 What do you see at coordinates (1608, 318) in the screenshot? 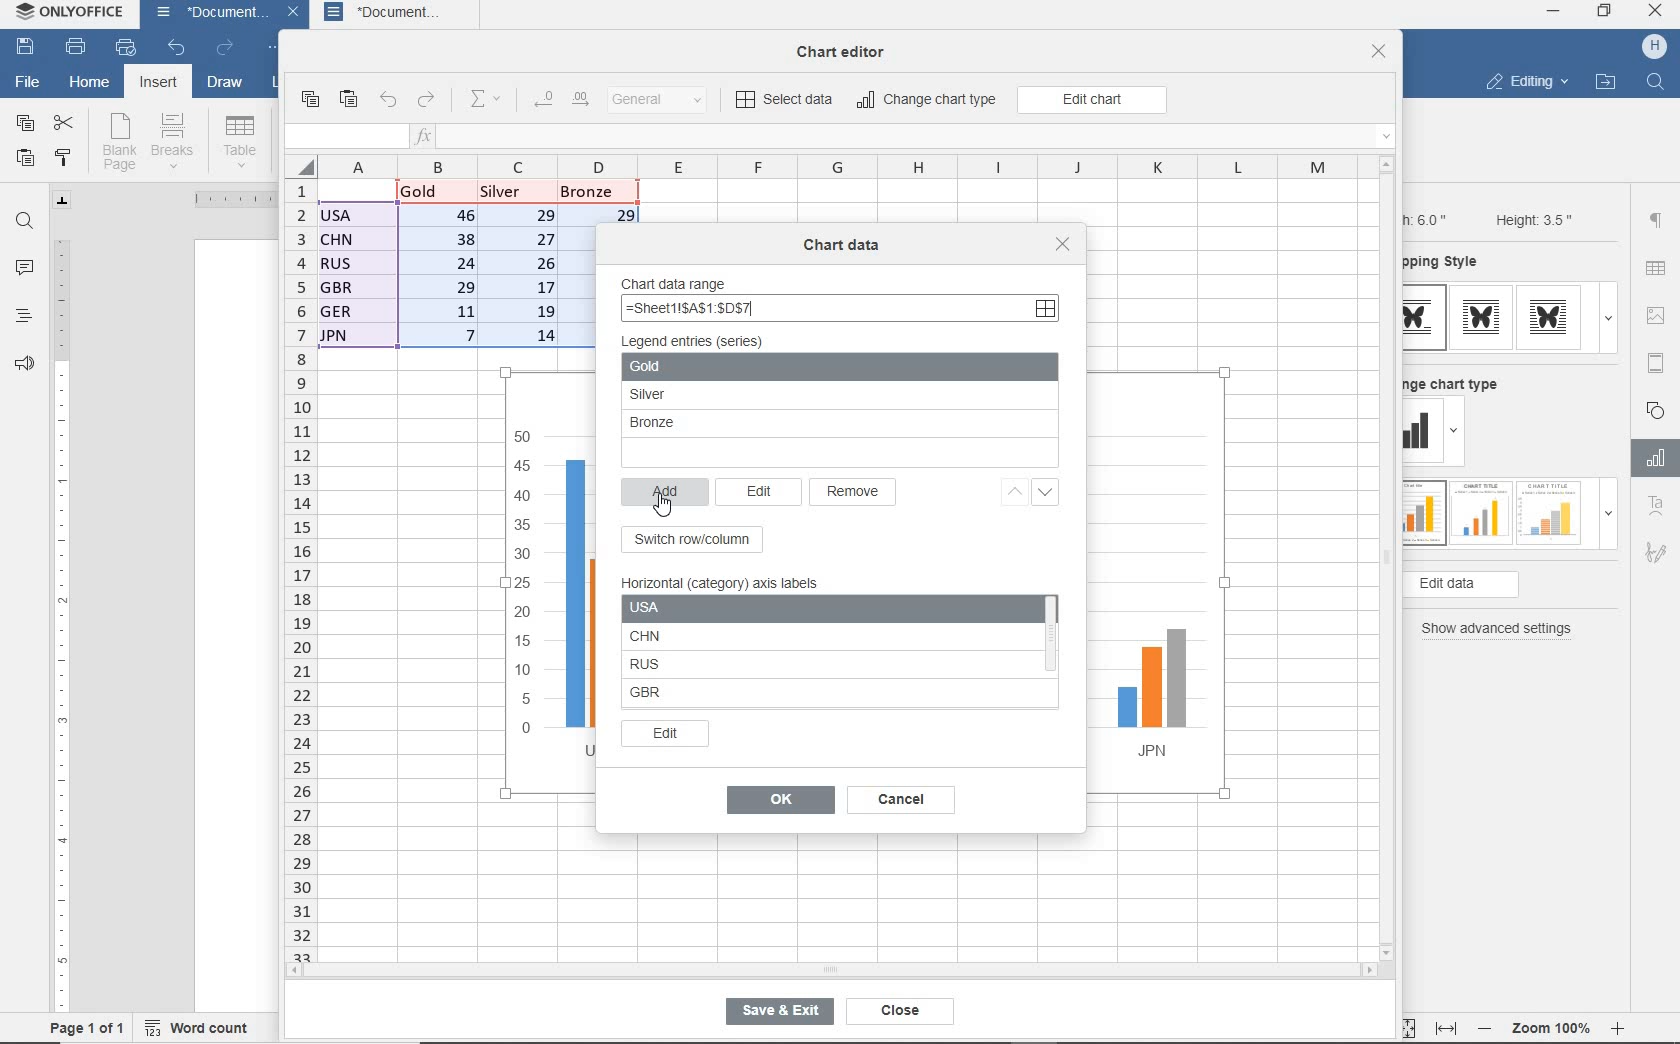
I see `dropdown` at bounding box center [1608, 318].